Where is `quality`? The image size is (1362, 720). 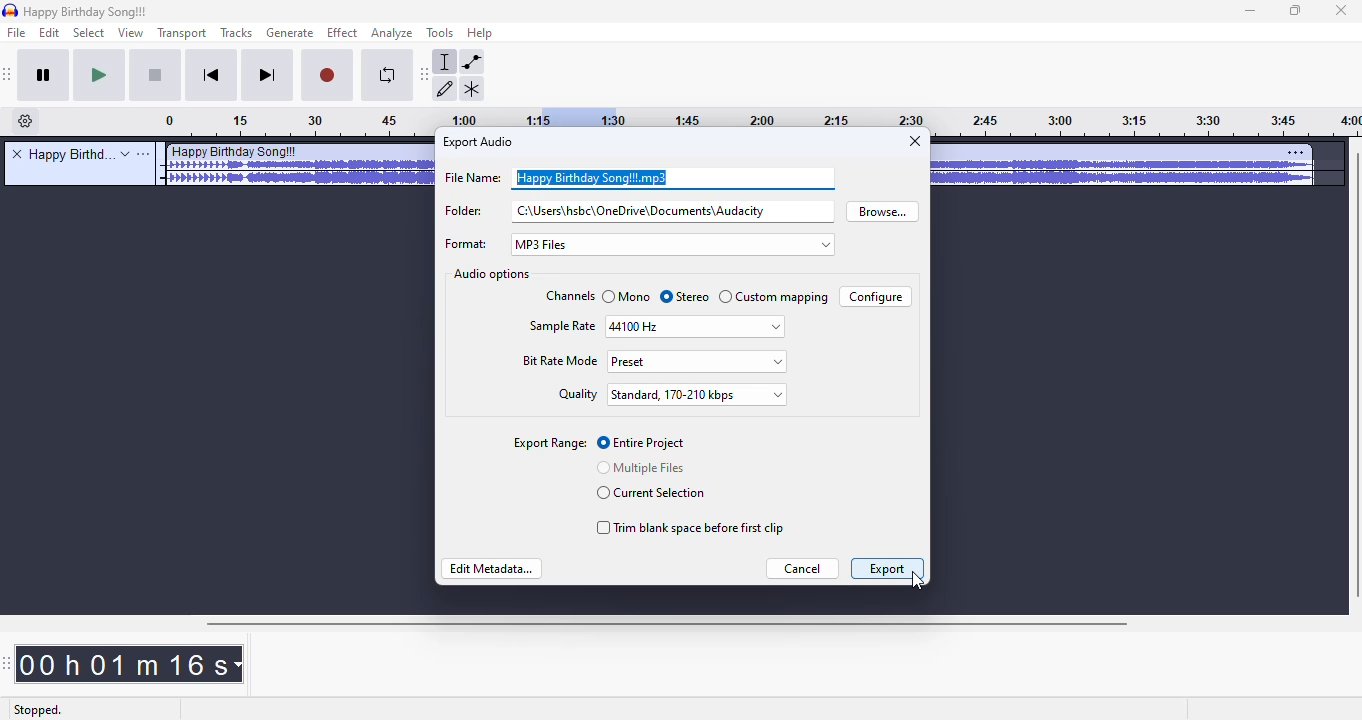 quality is located at coordinates (576, 394).